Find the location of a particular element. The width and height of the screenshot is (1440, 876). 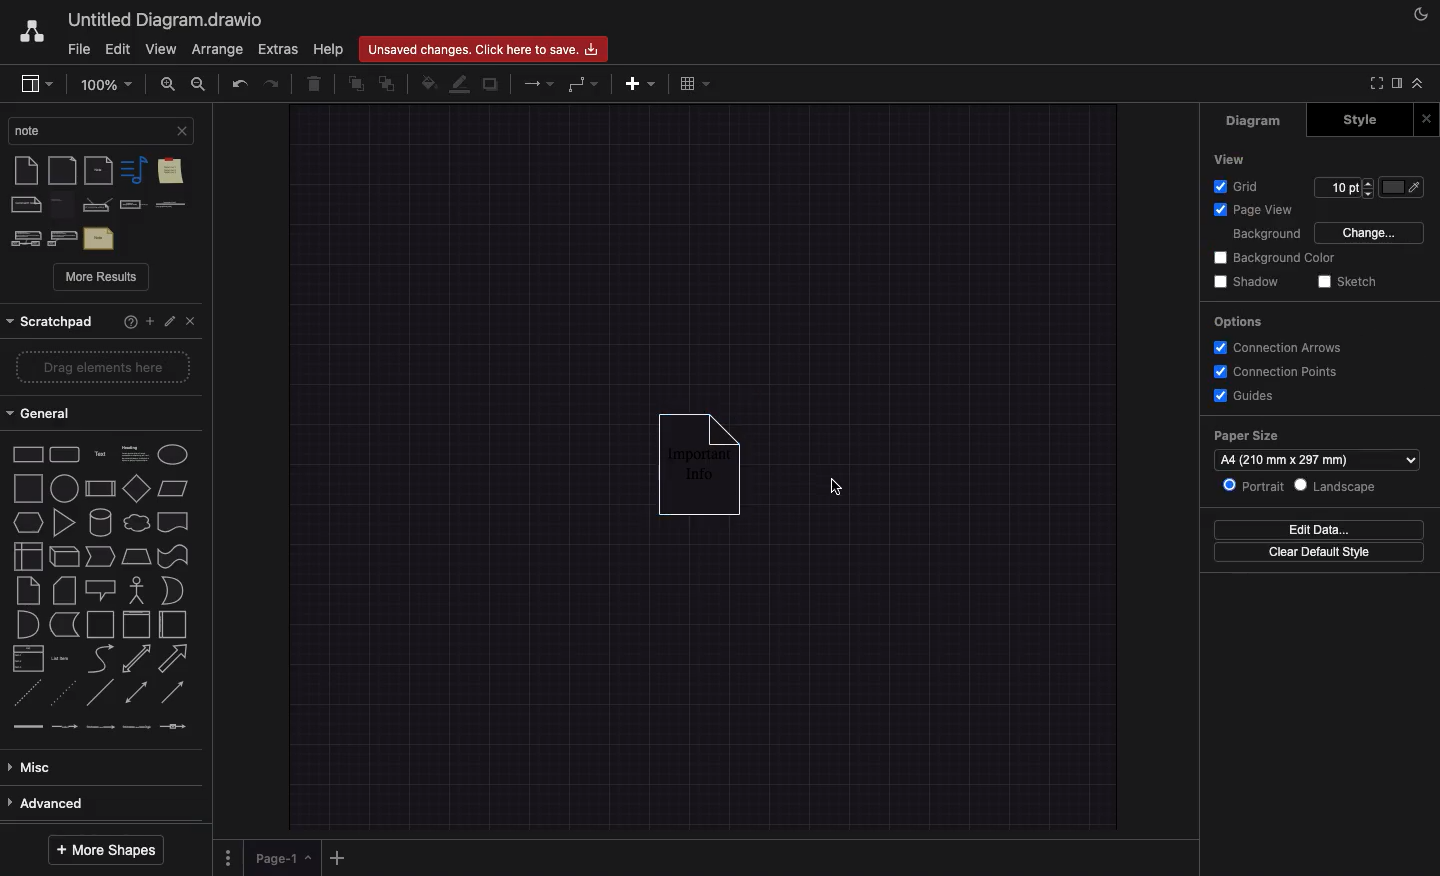

Duplicate is located at coordinates (490, 84).